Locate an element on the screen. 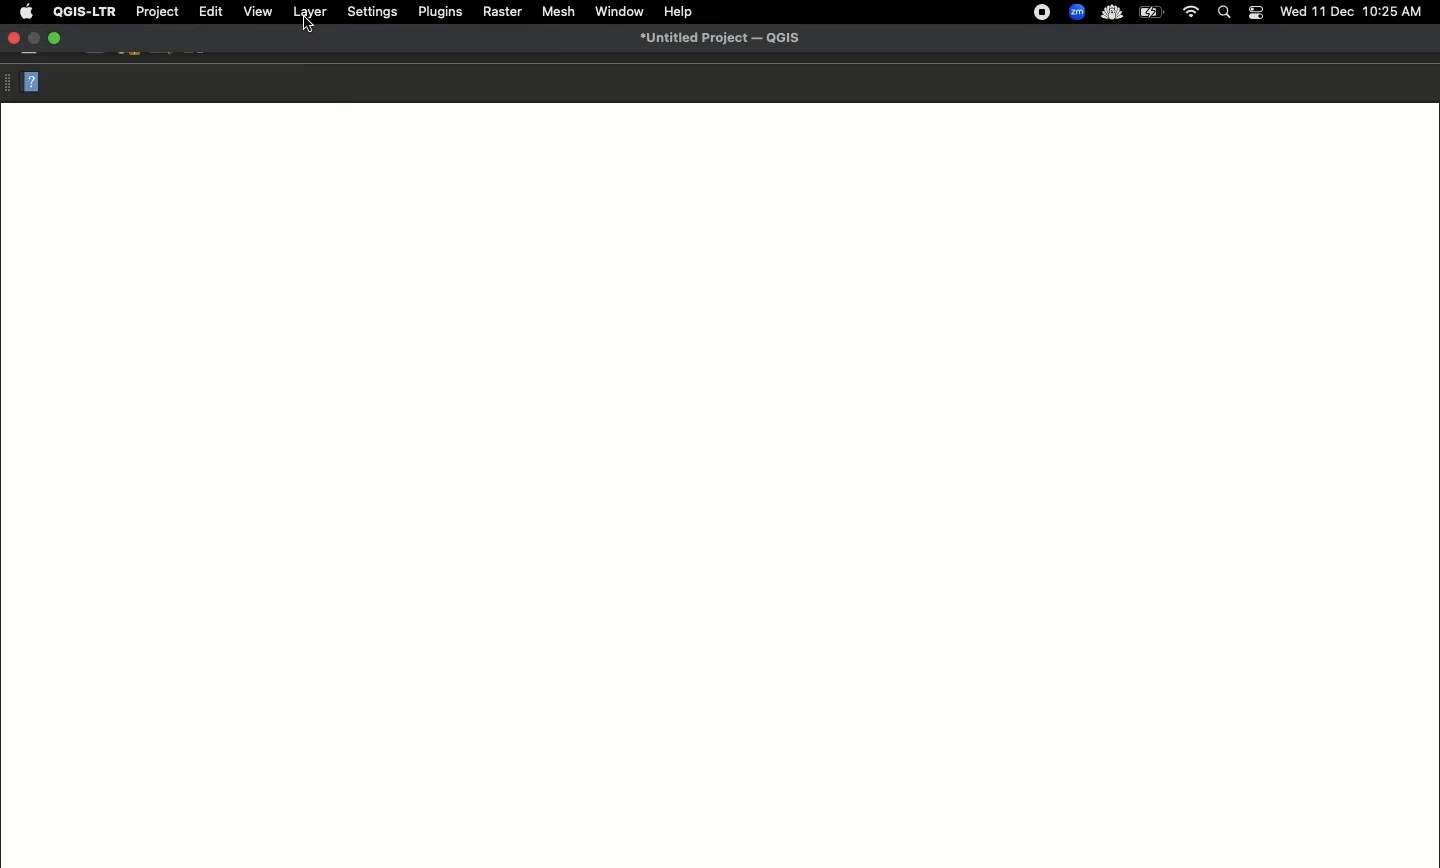 This screenshot has height=868, width=1440. Charge is located at coordinates (1150, 13).